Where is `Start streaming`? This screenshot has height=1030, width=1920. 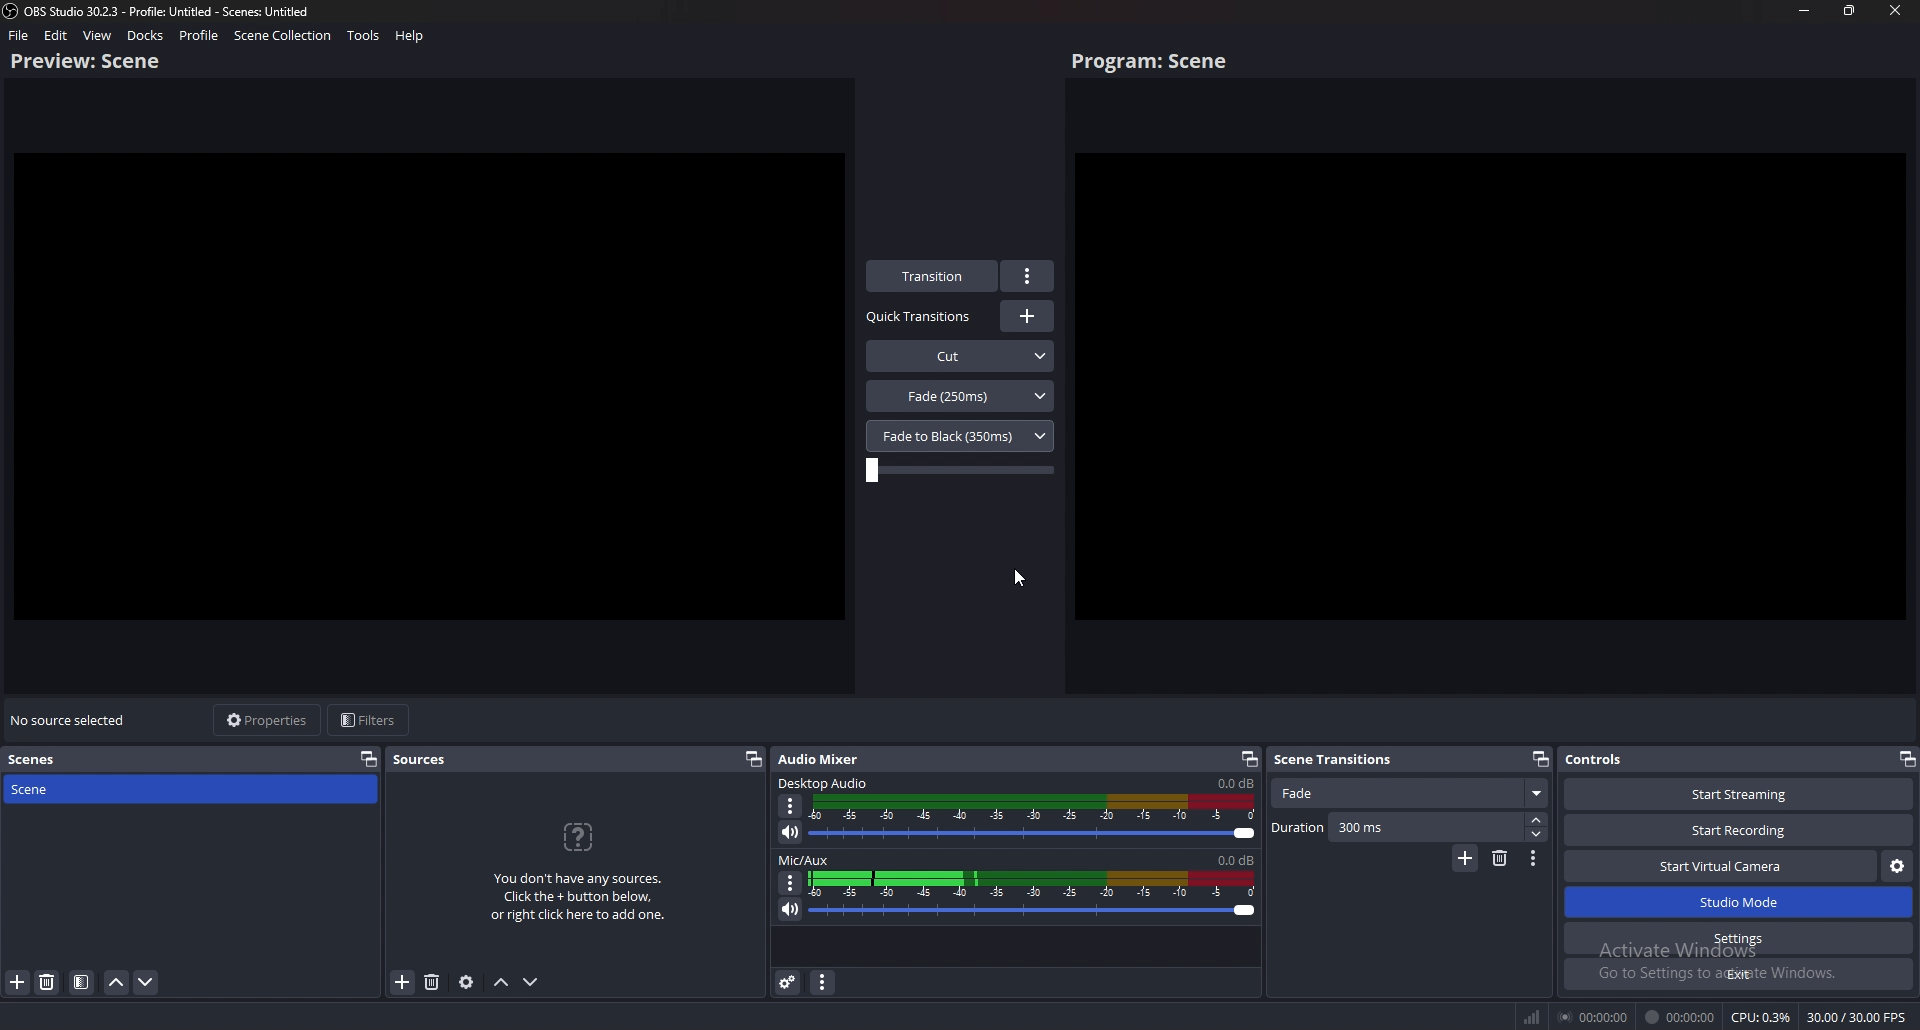 Start streaming is located at coordinates (1734, 793).